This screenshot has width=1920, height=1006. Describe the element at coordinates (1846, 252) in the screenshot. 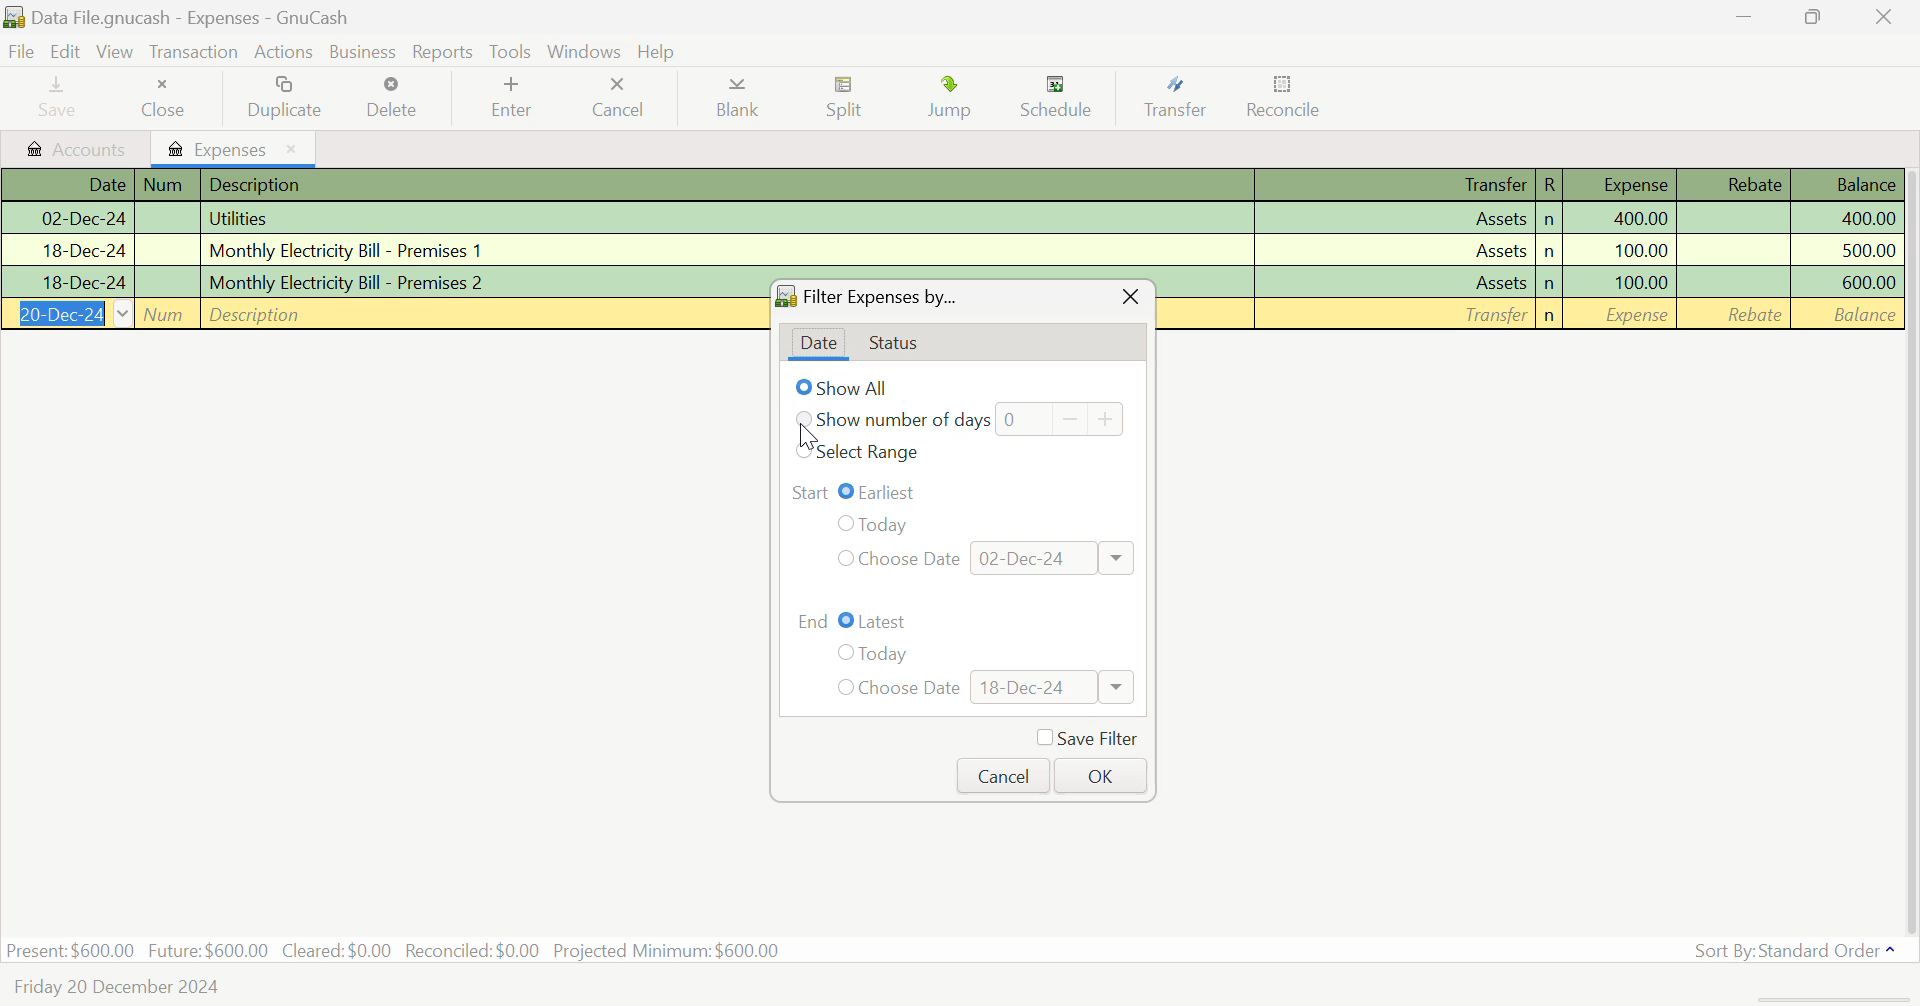

I see `Amount` at that location.